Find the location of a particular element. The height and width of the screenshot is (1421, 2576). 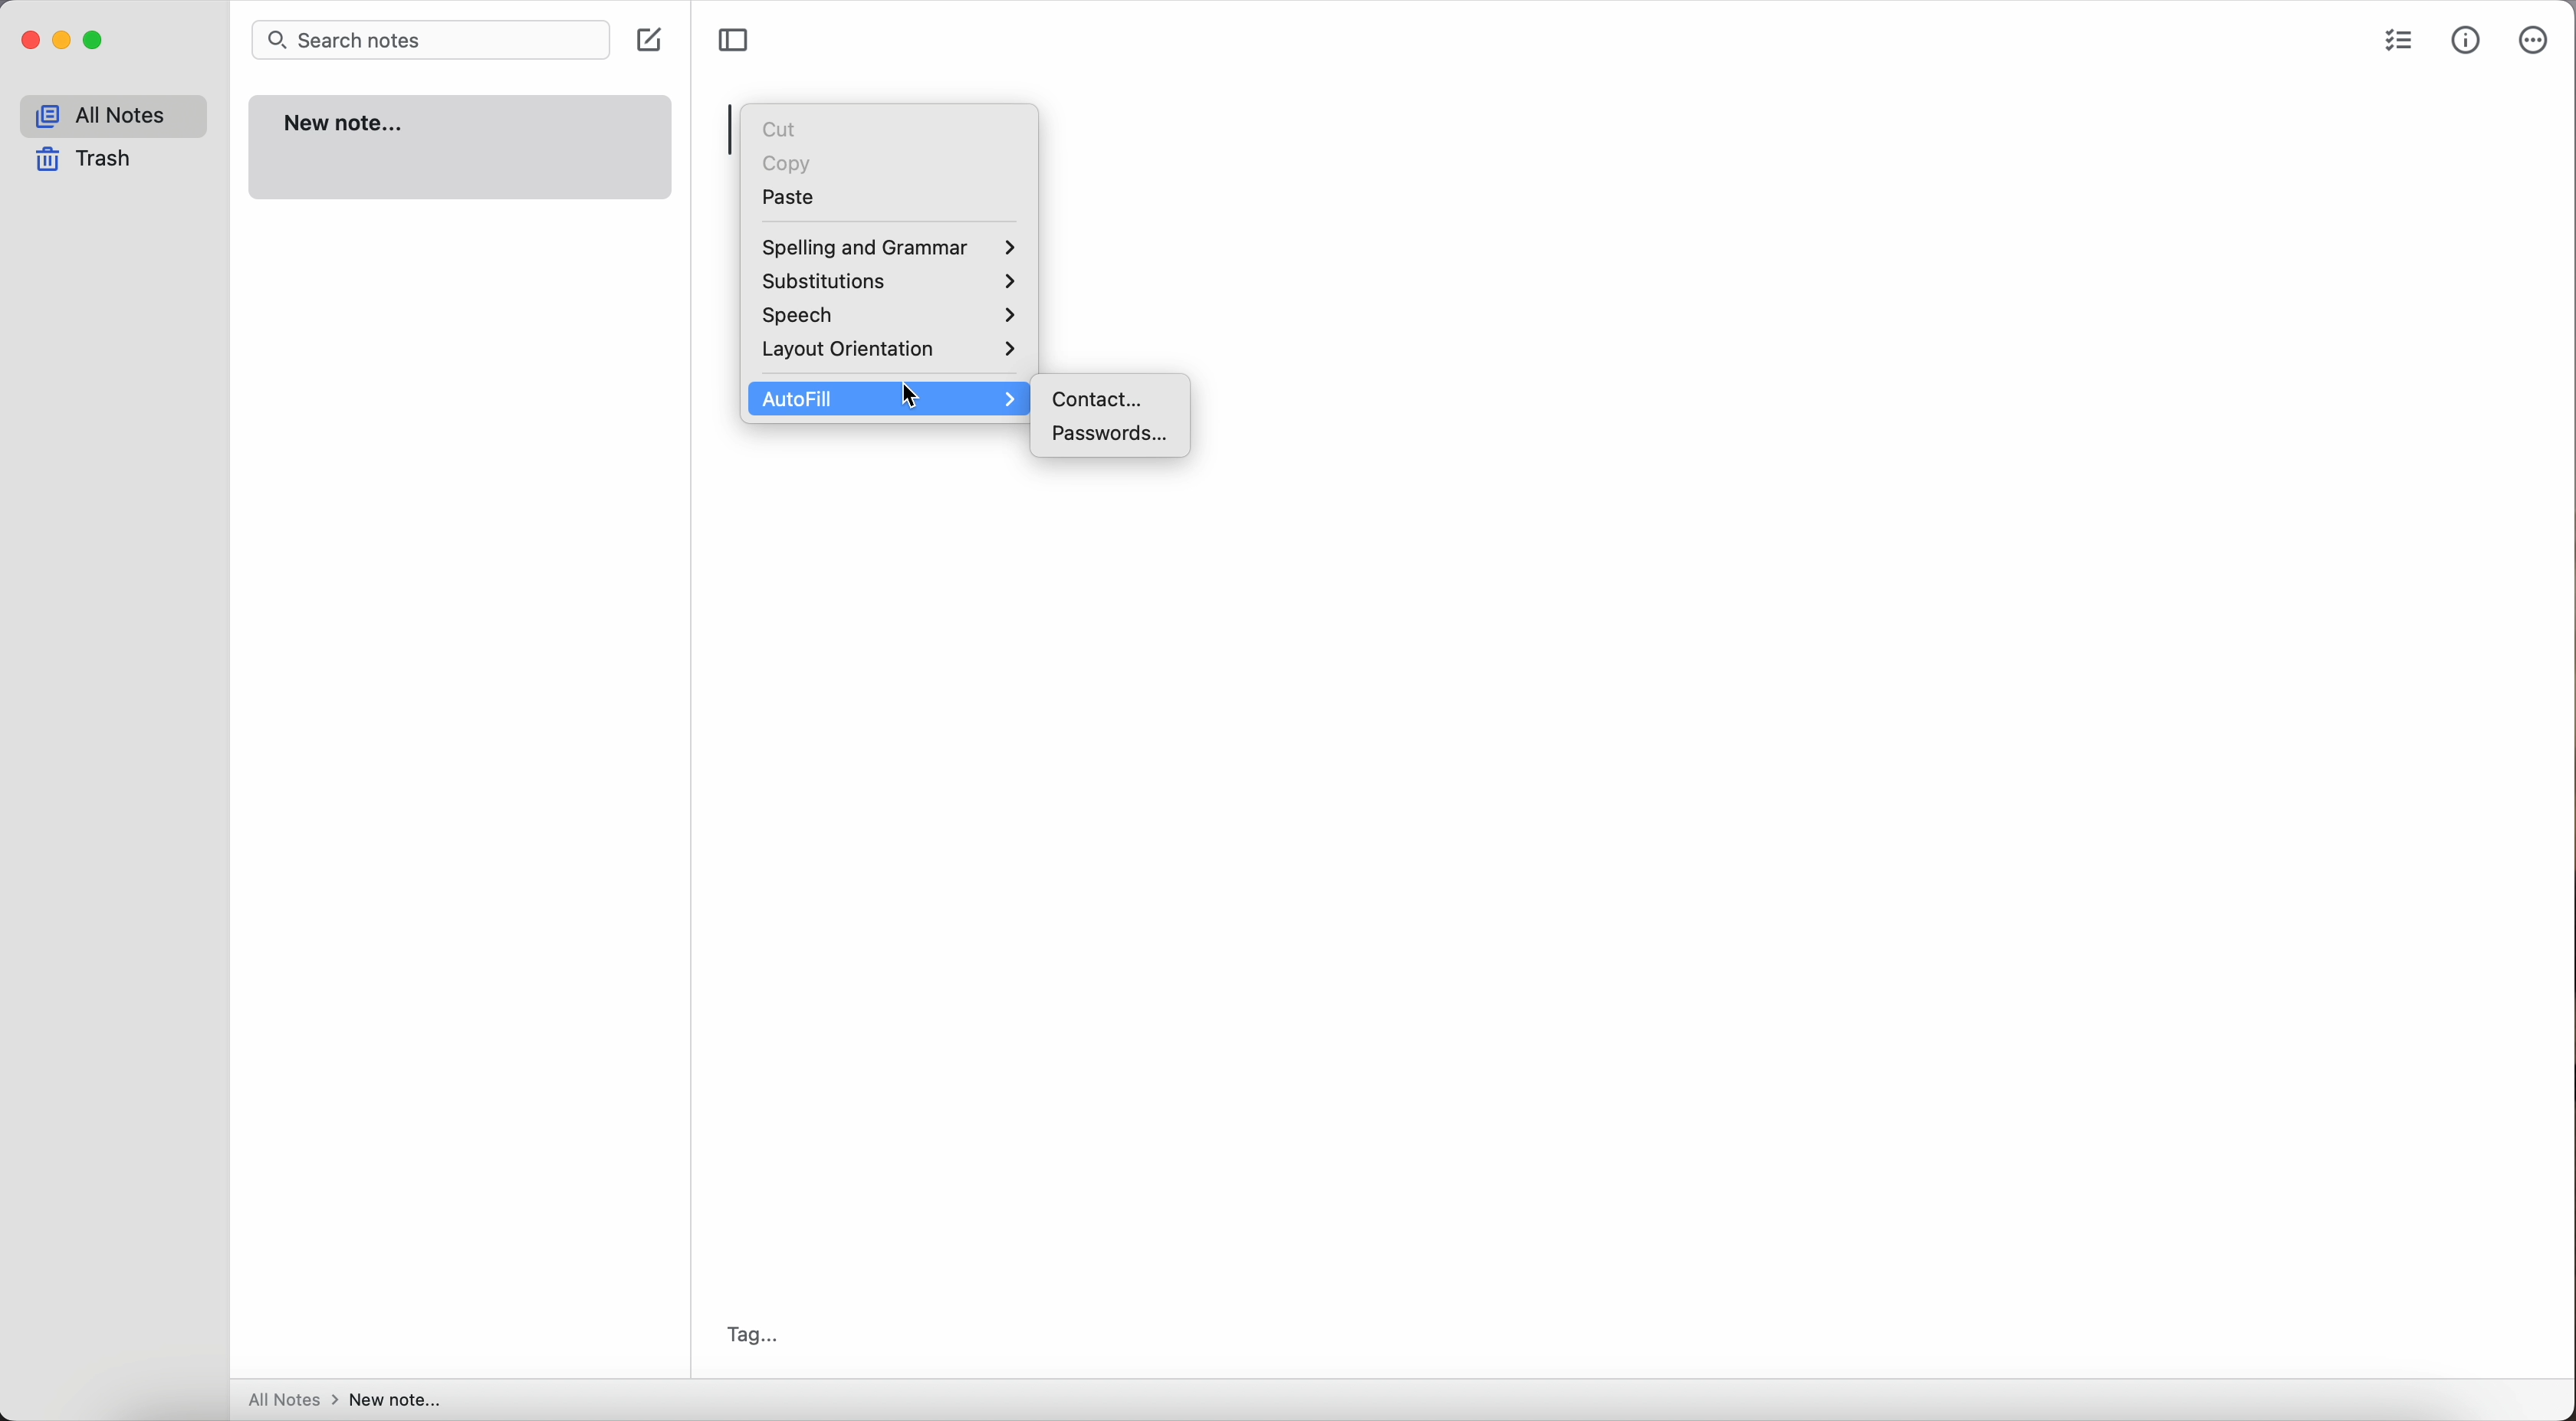

metrics is located at coordinates (2467, 40).